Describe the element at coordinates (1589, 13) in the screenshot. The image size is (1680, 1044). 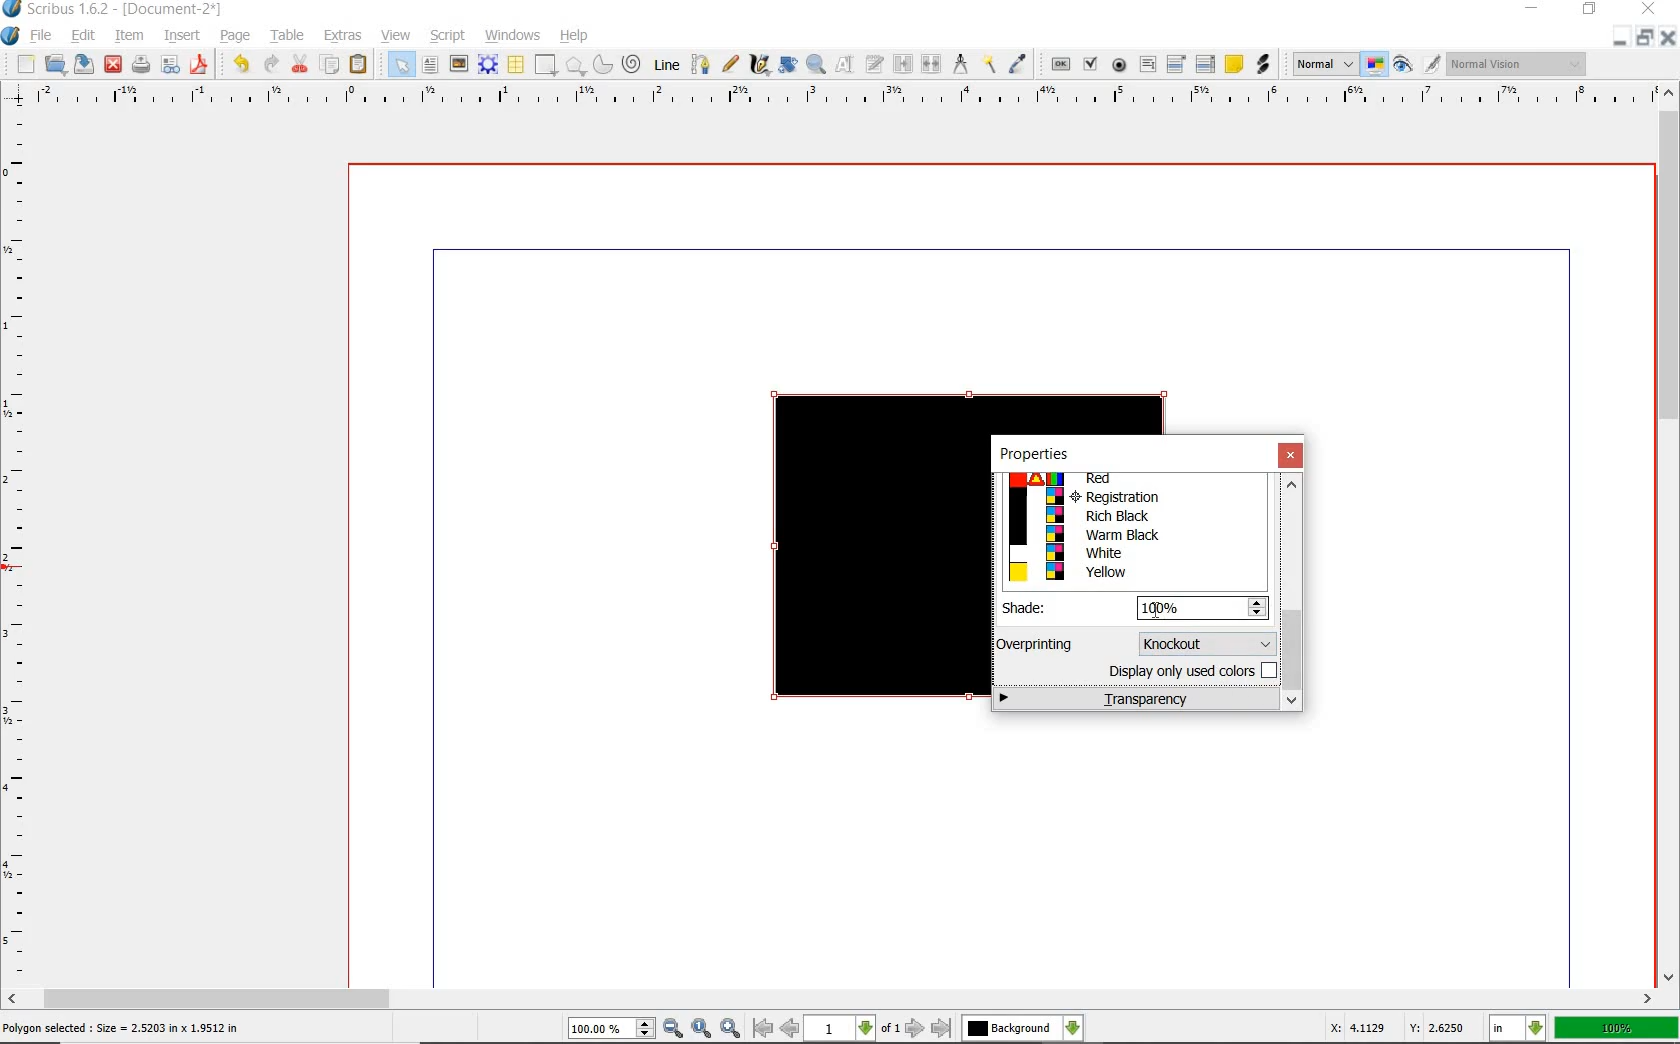
I see `RESTORE` at that location.